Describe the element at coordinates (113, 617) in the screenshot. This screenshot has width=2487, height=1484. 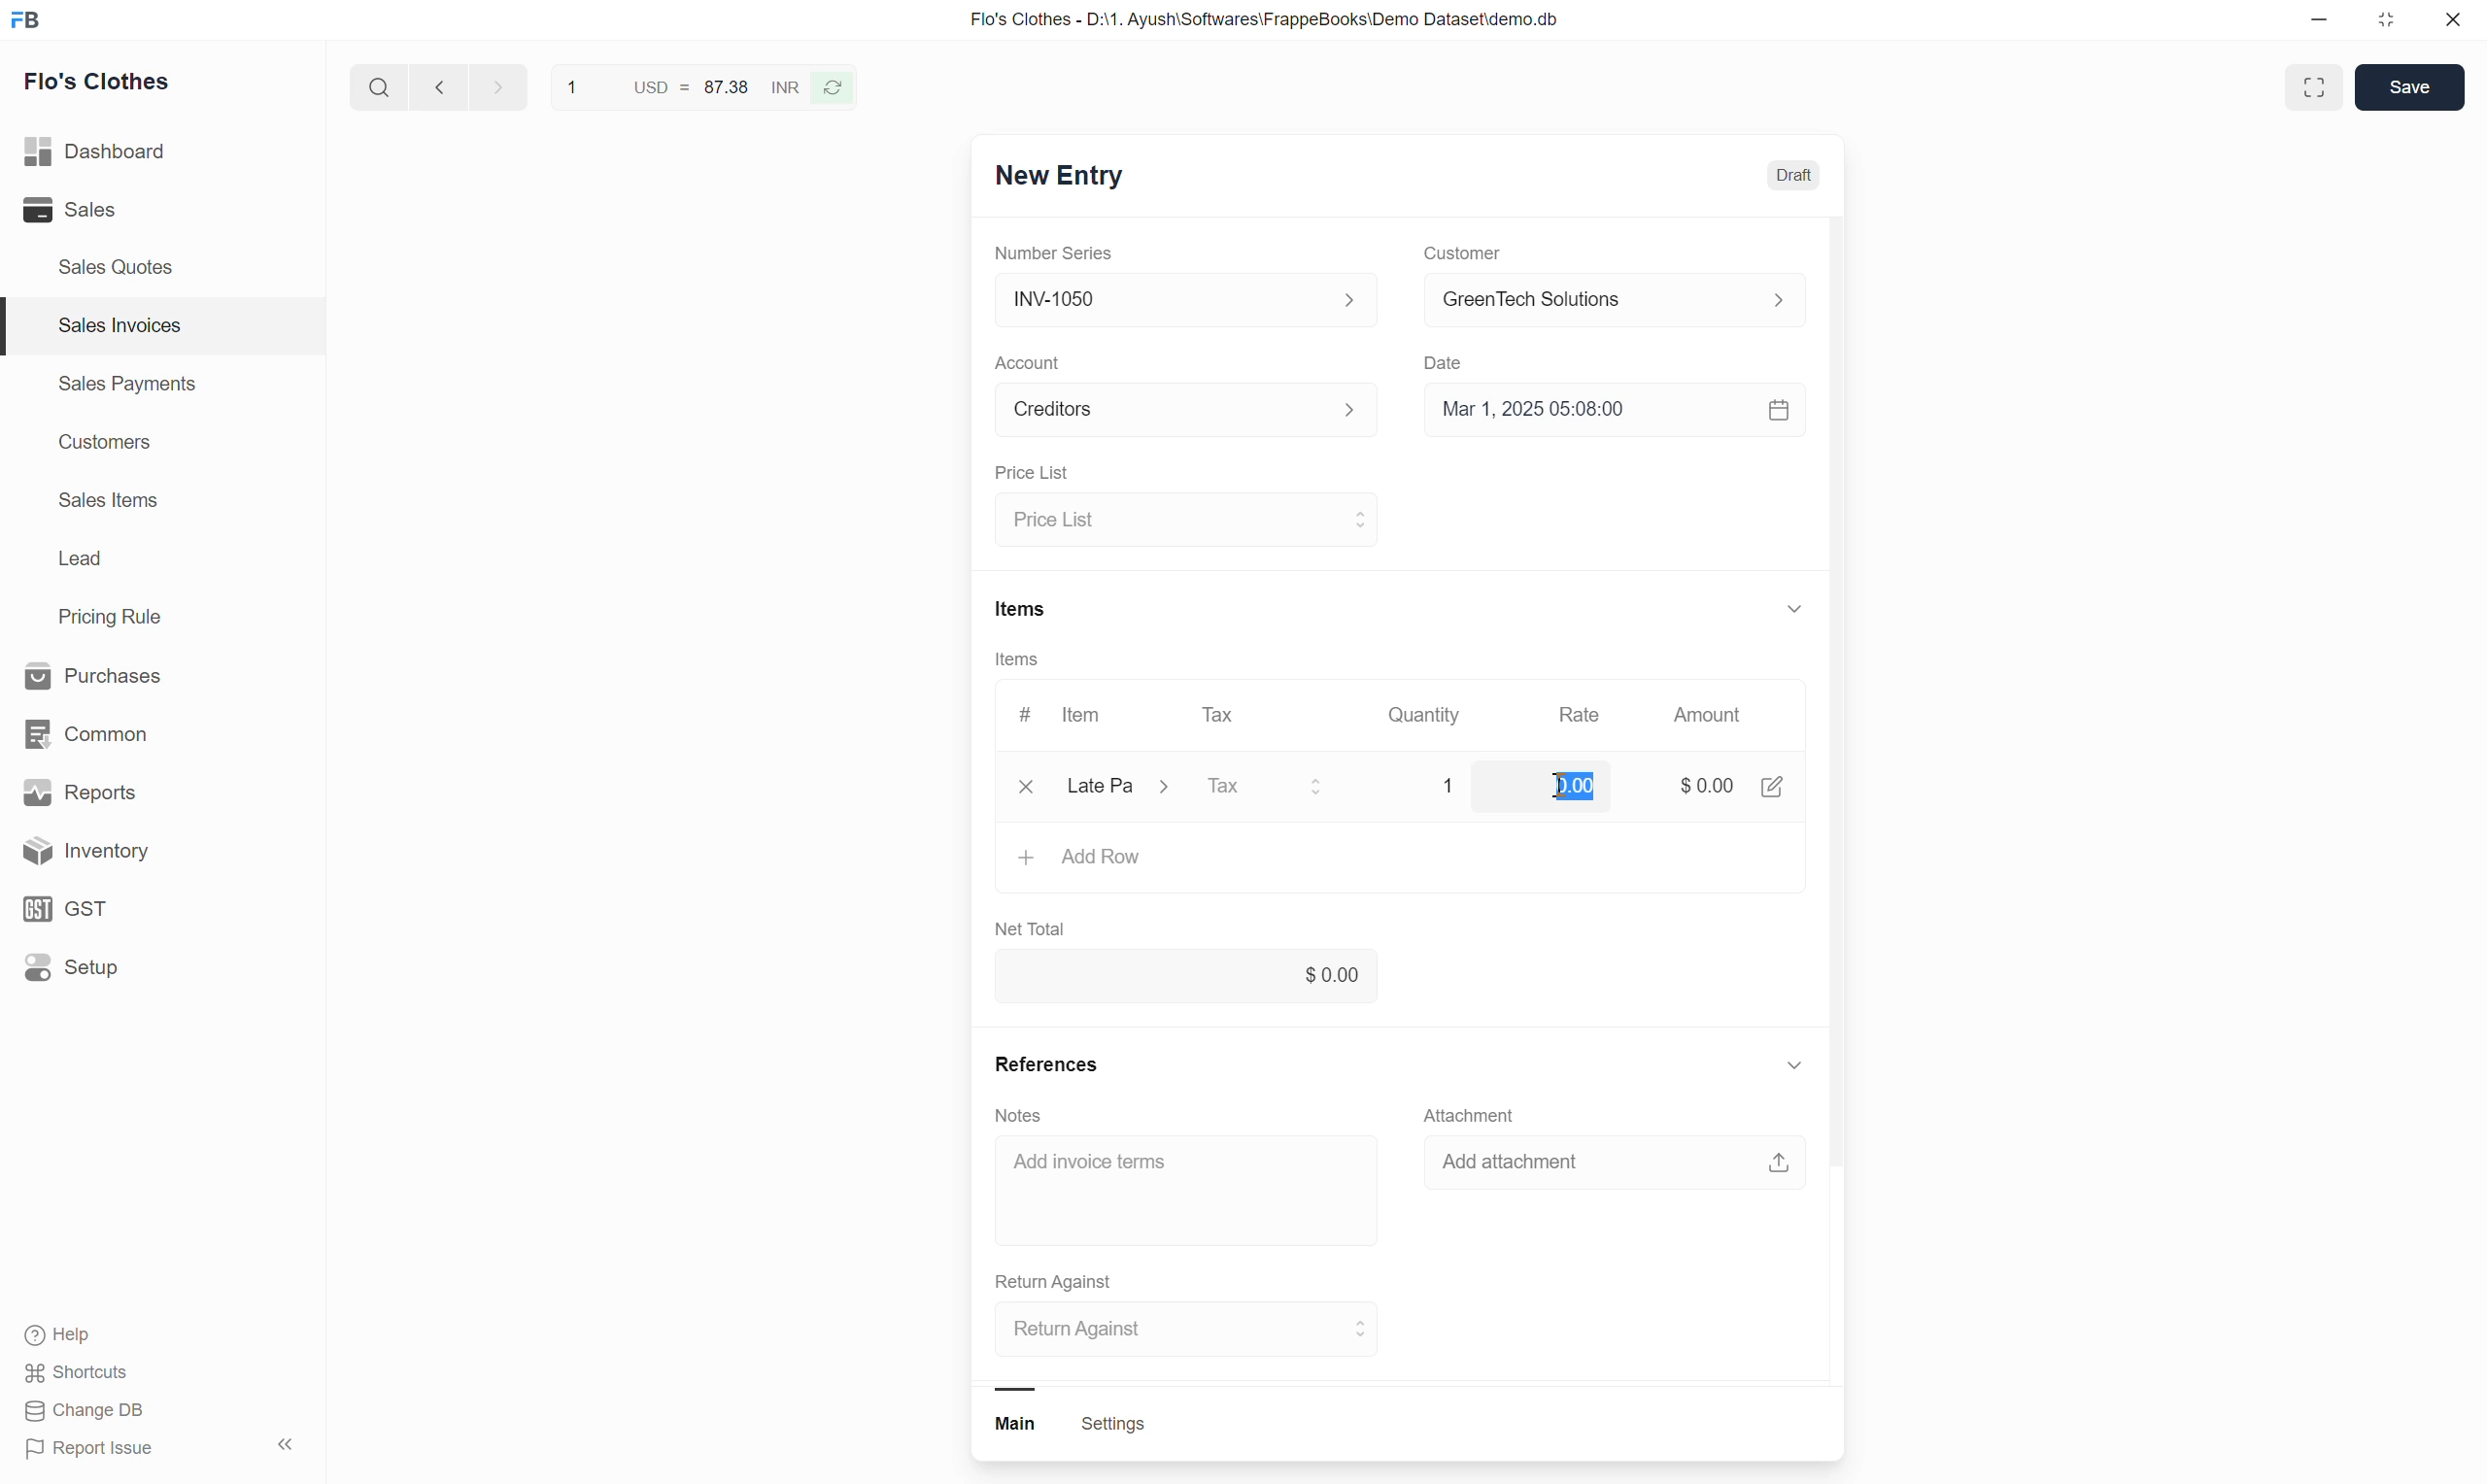
I see `Pricing Rule` at that location.